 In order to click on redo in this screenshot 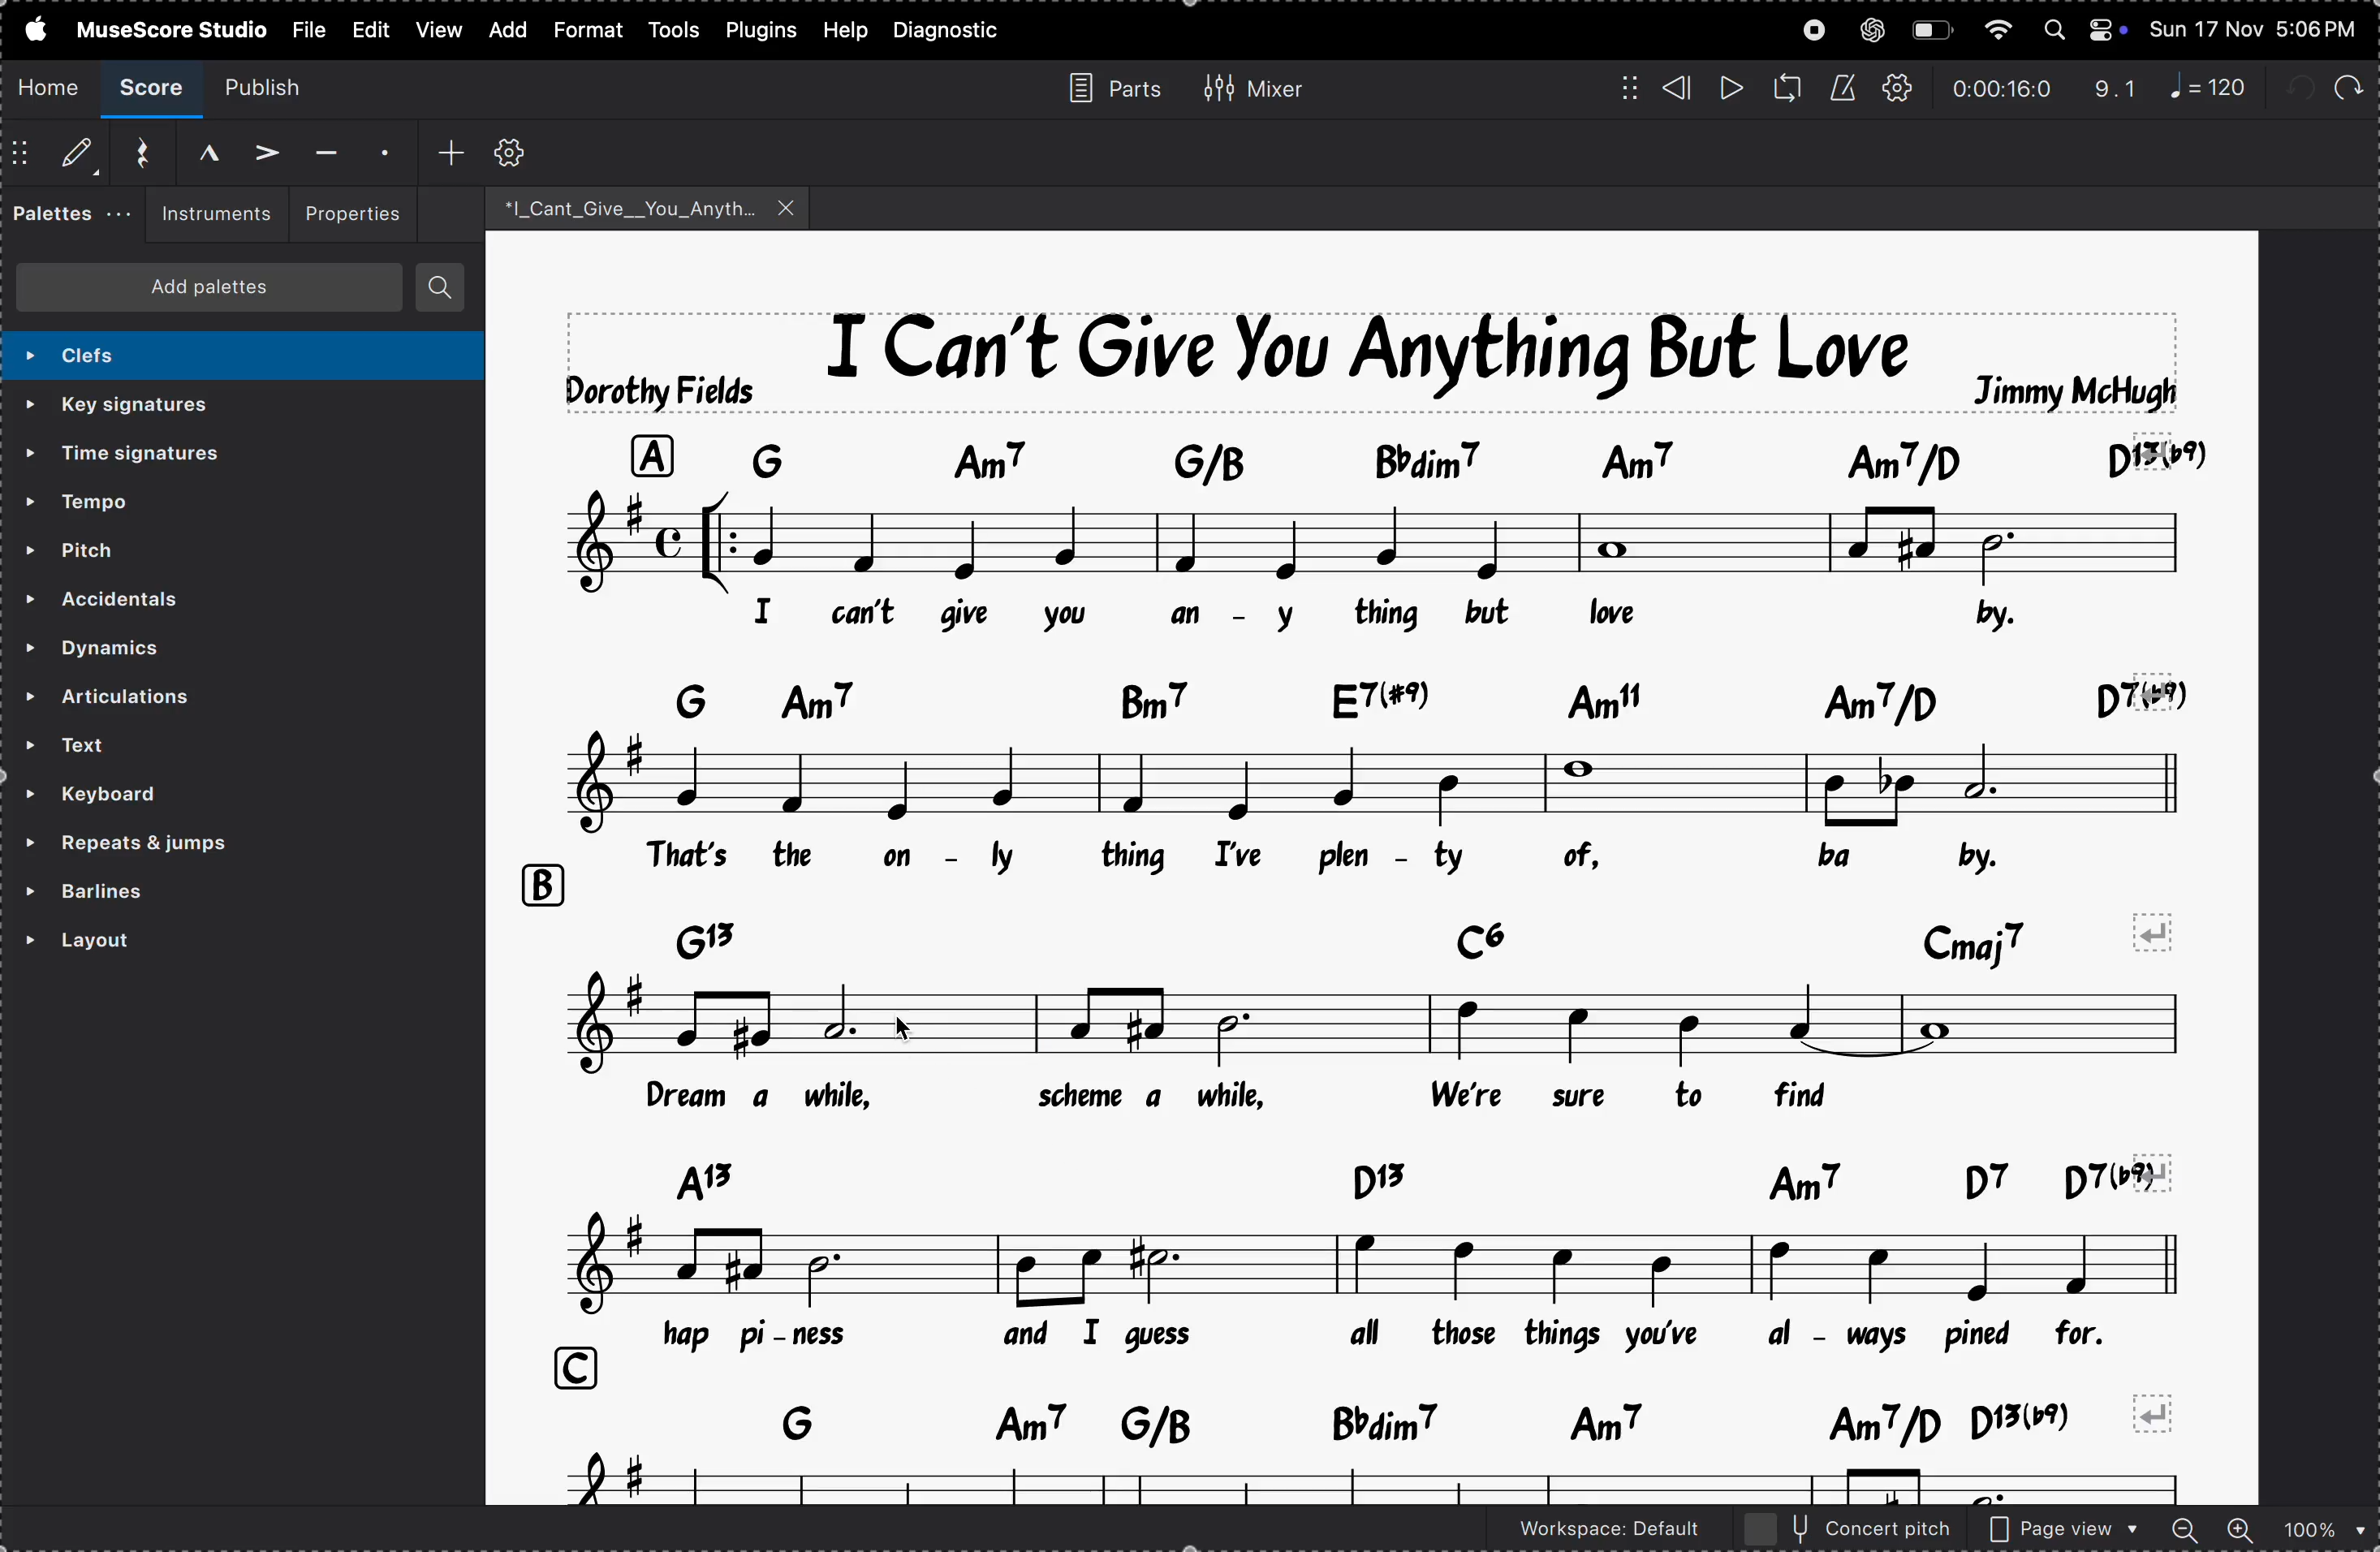, I will do `click(2346, 83)`.